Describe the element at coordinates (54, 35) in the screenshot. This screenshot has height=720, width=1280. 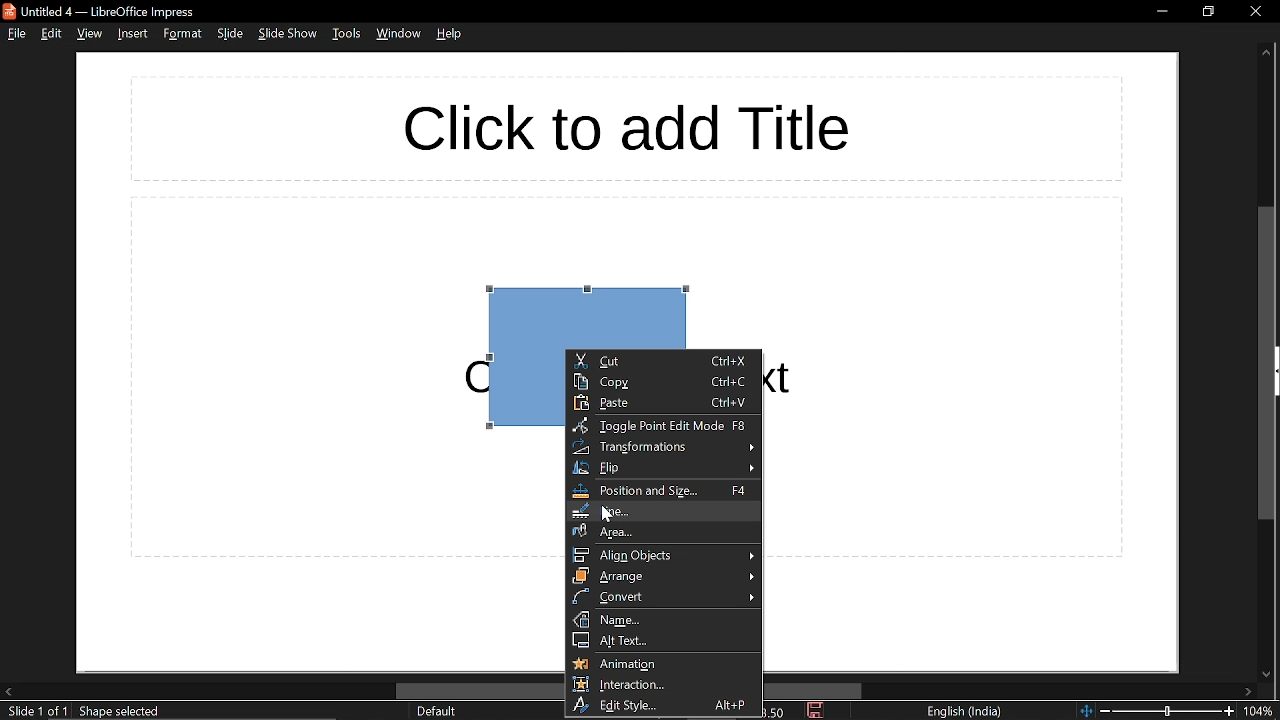
I see `edit` at that location.